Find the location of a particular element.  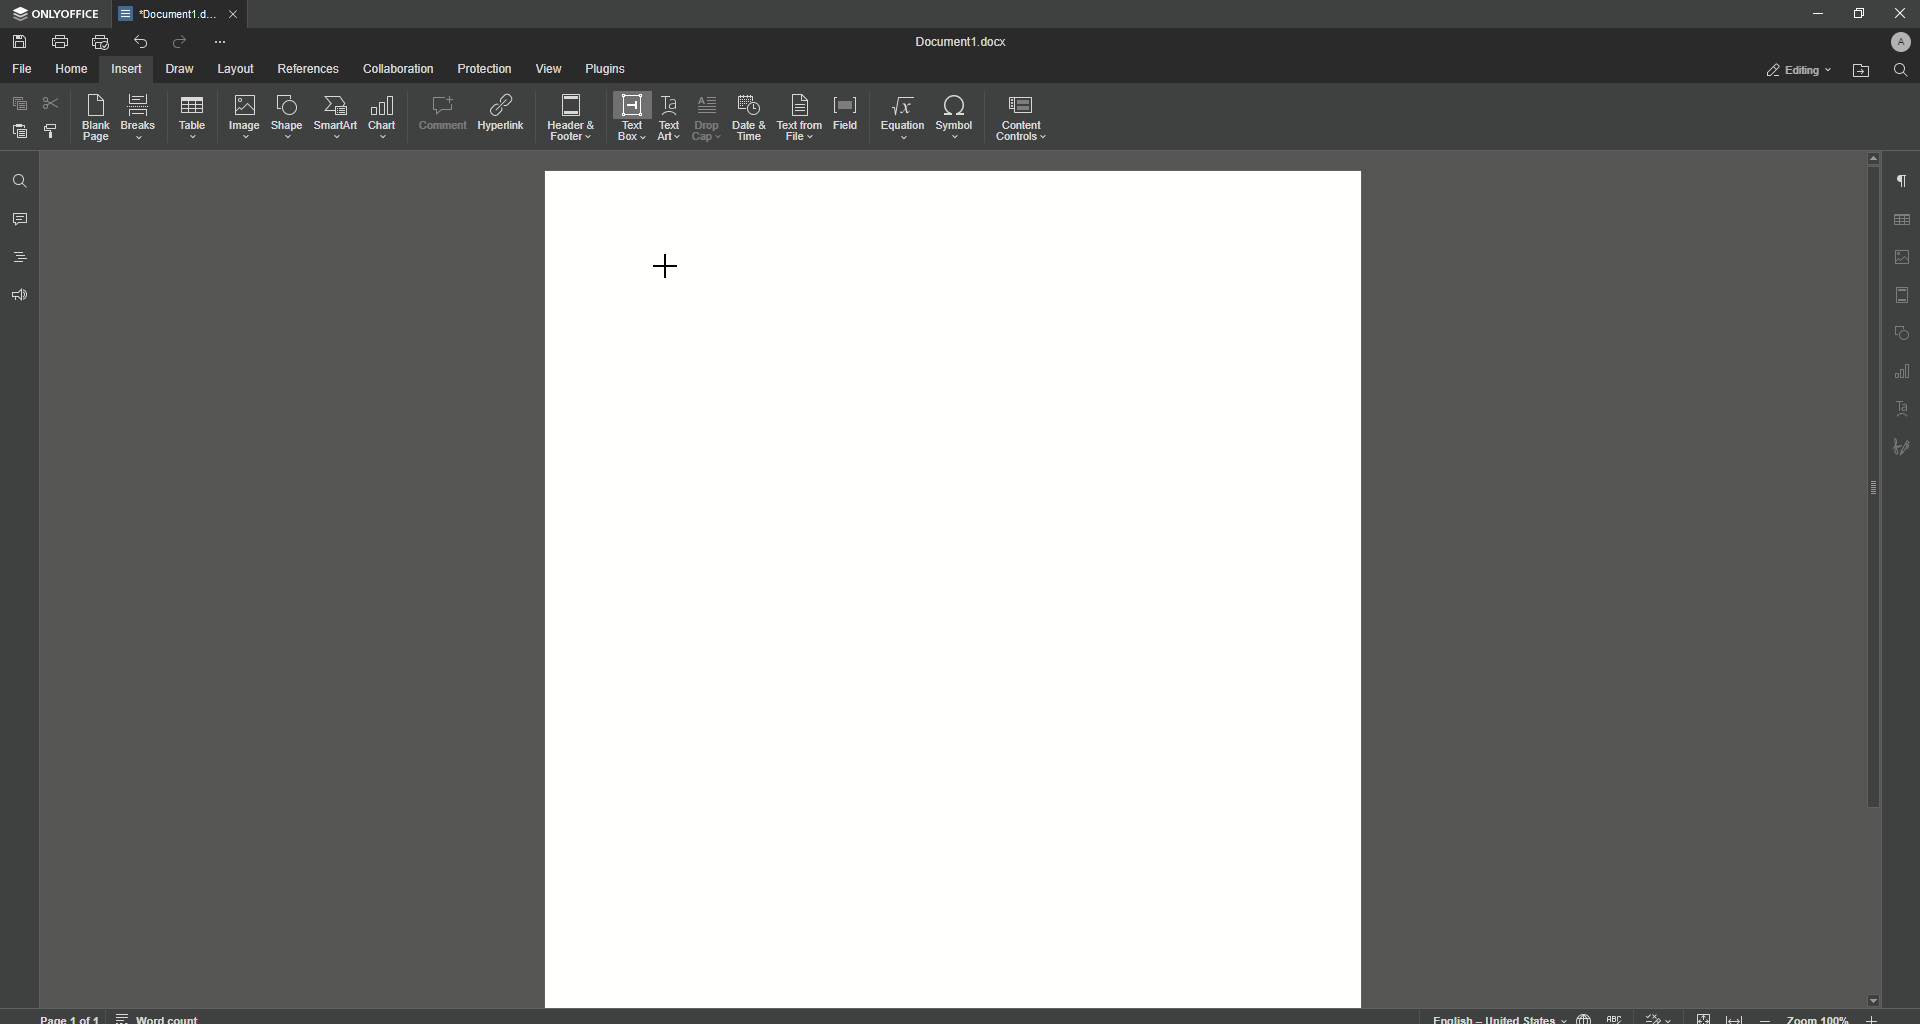

Breaks is located at coordinates (139, 118).